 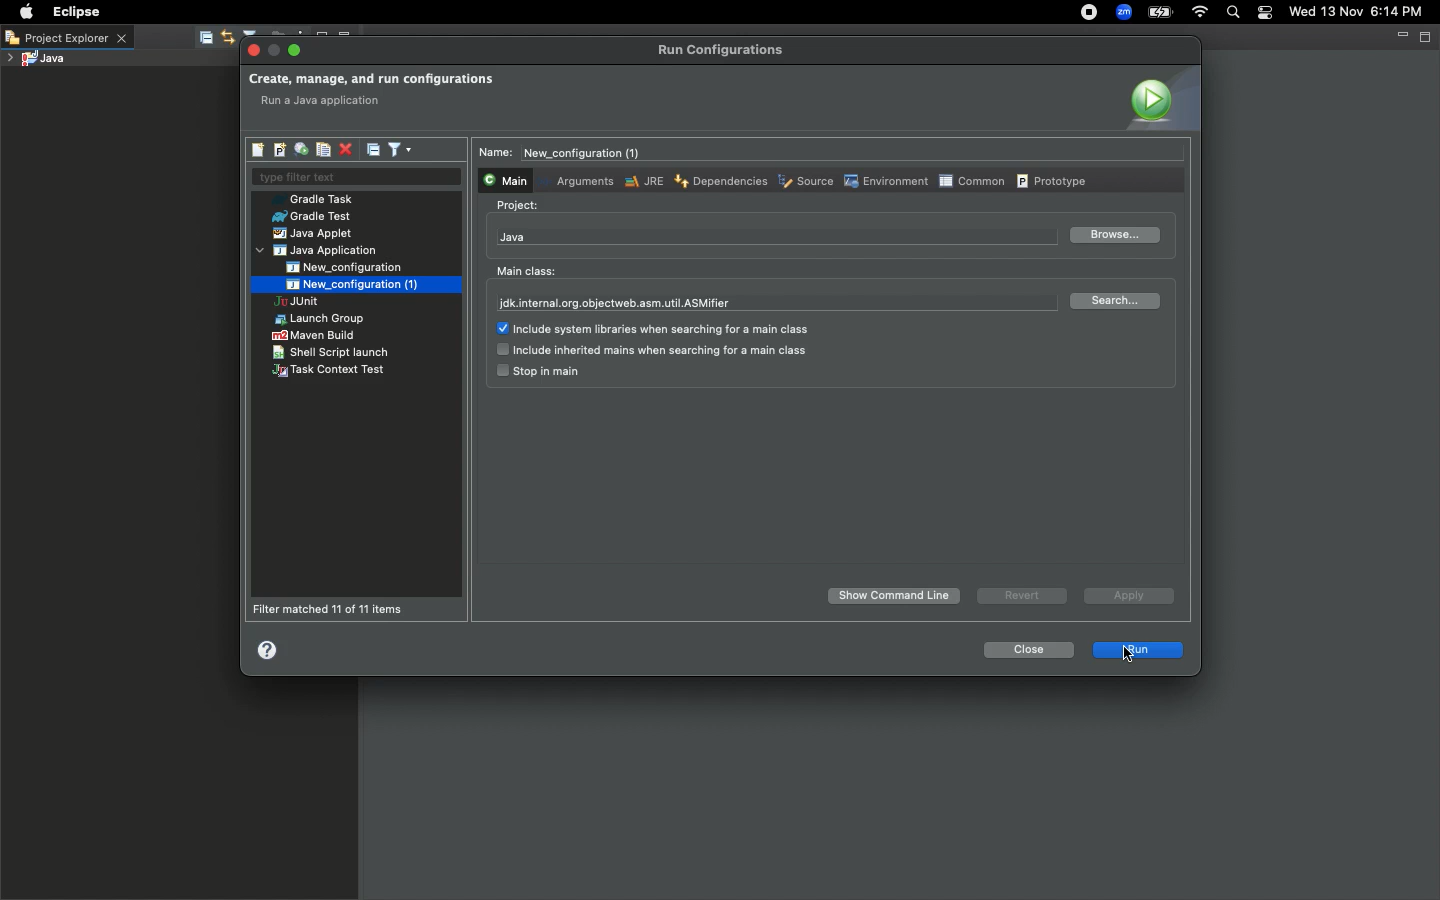 I want to click on Clicking on apply, so click(x=1127, y=598).